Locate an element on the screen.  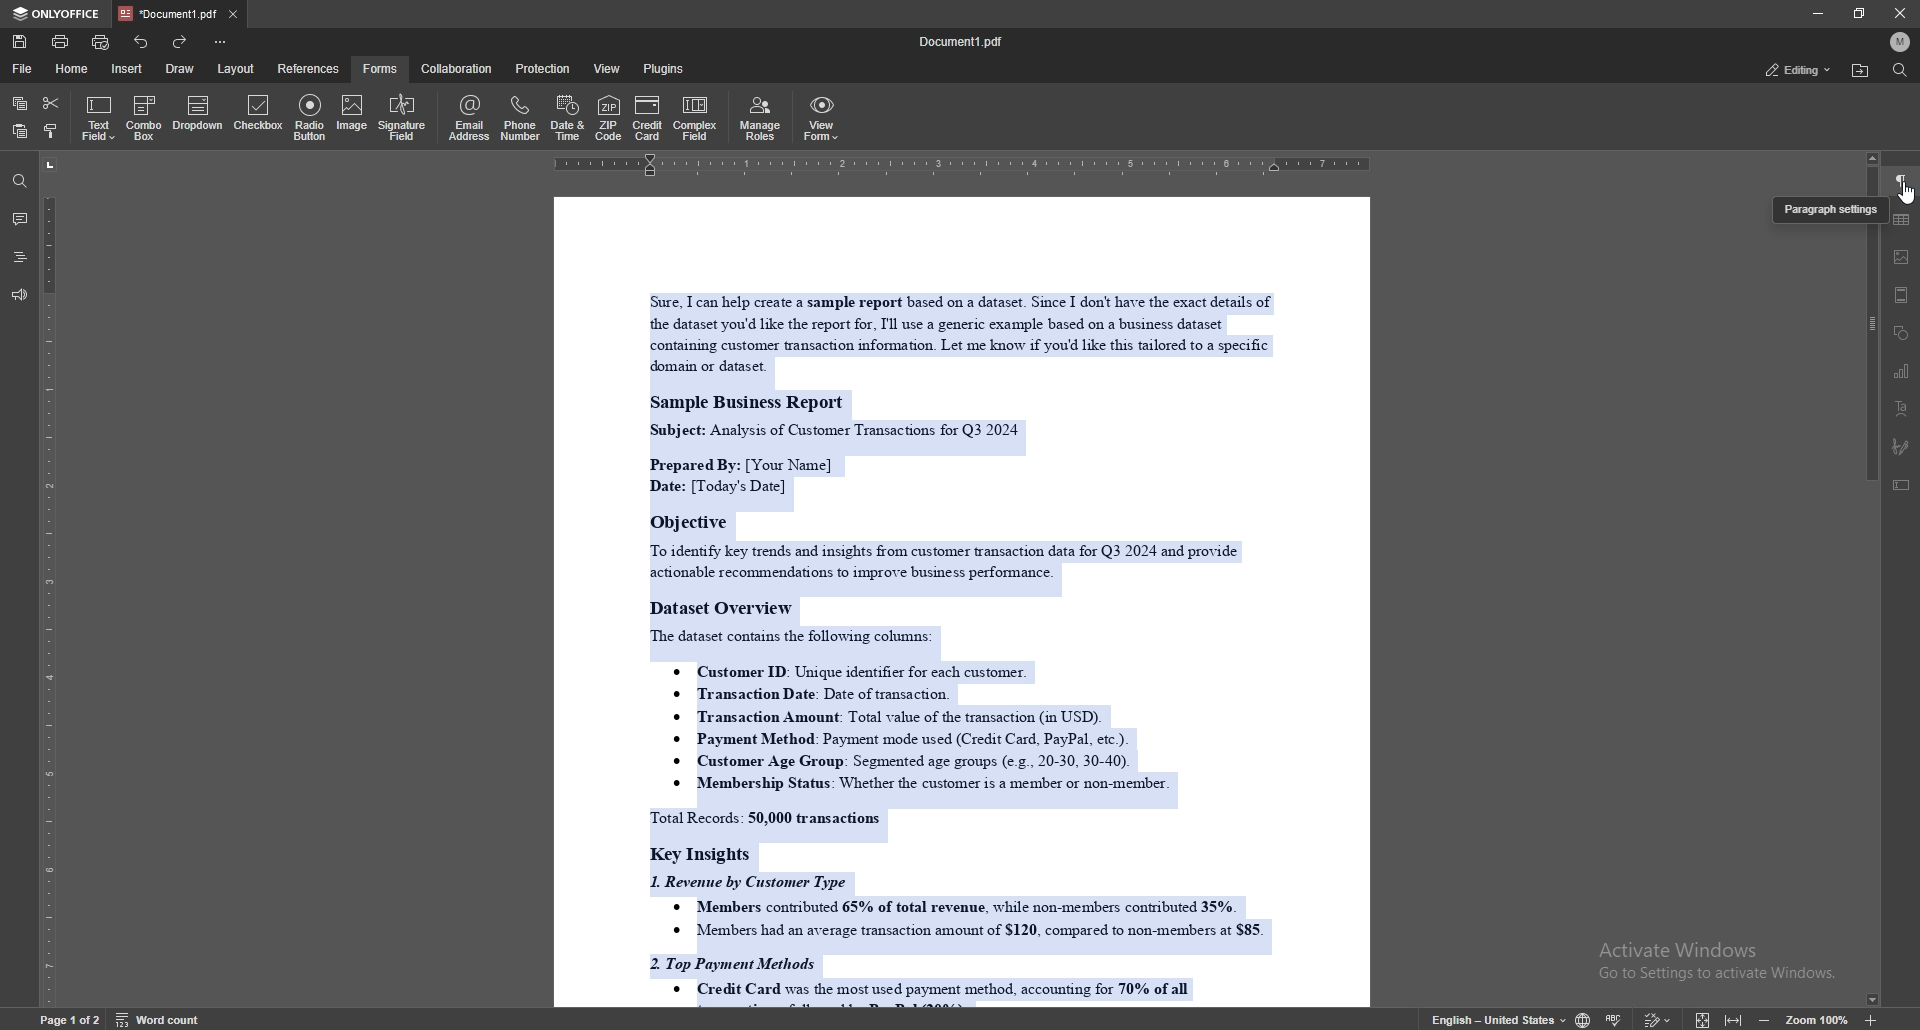
credit card is located at coordinates (648, 117).